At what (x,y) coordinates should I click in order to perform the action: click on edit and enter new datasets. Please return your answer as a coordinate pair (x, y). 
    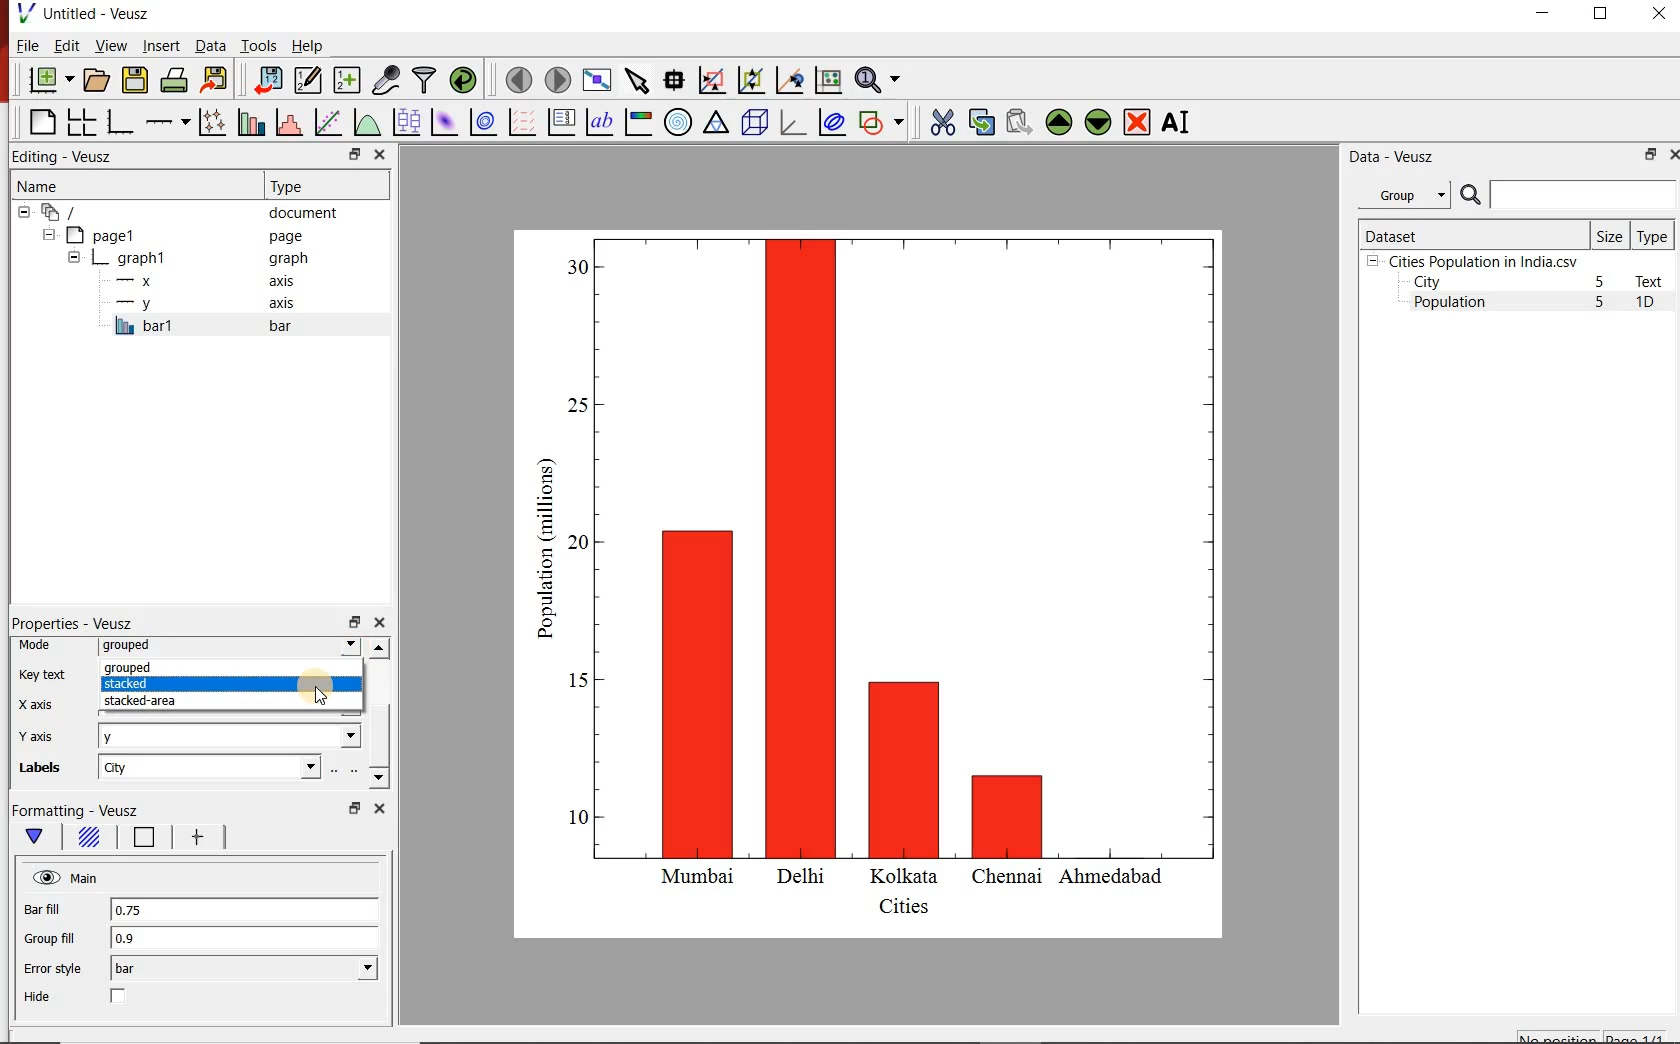
    Looking at the image, I should click on (306, 80).